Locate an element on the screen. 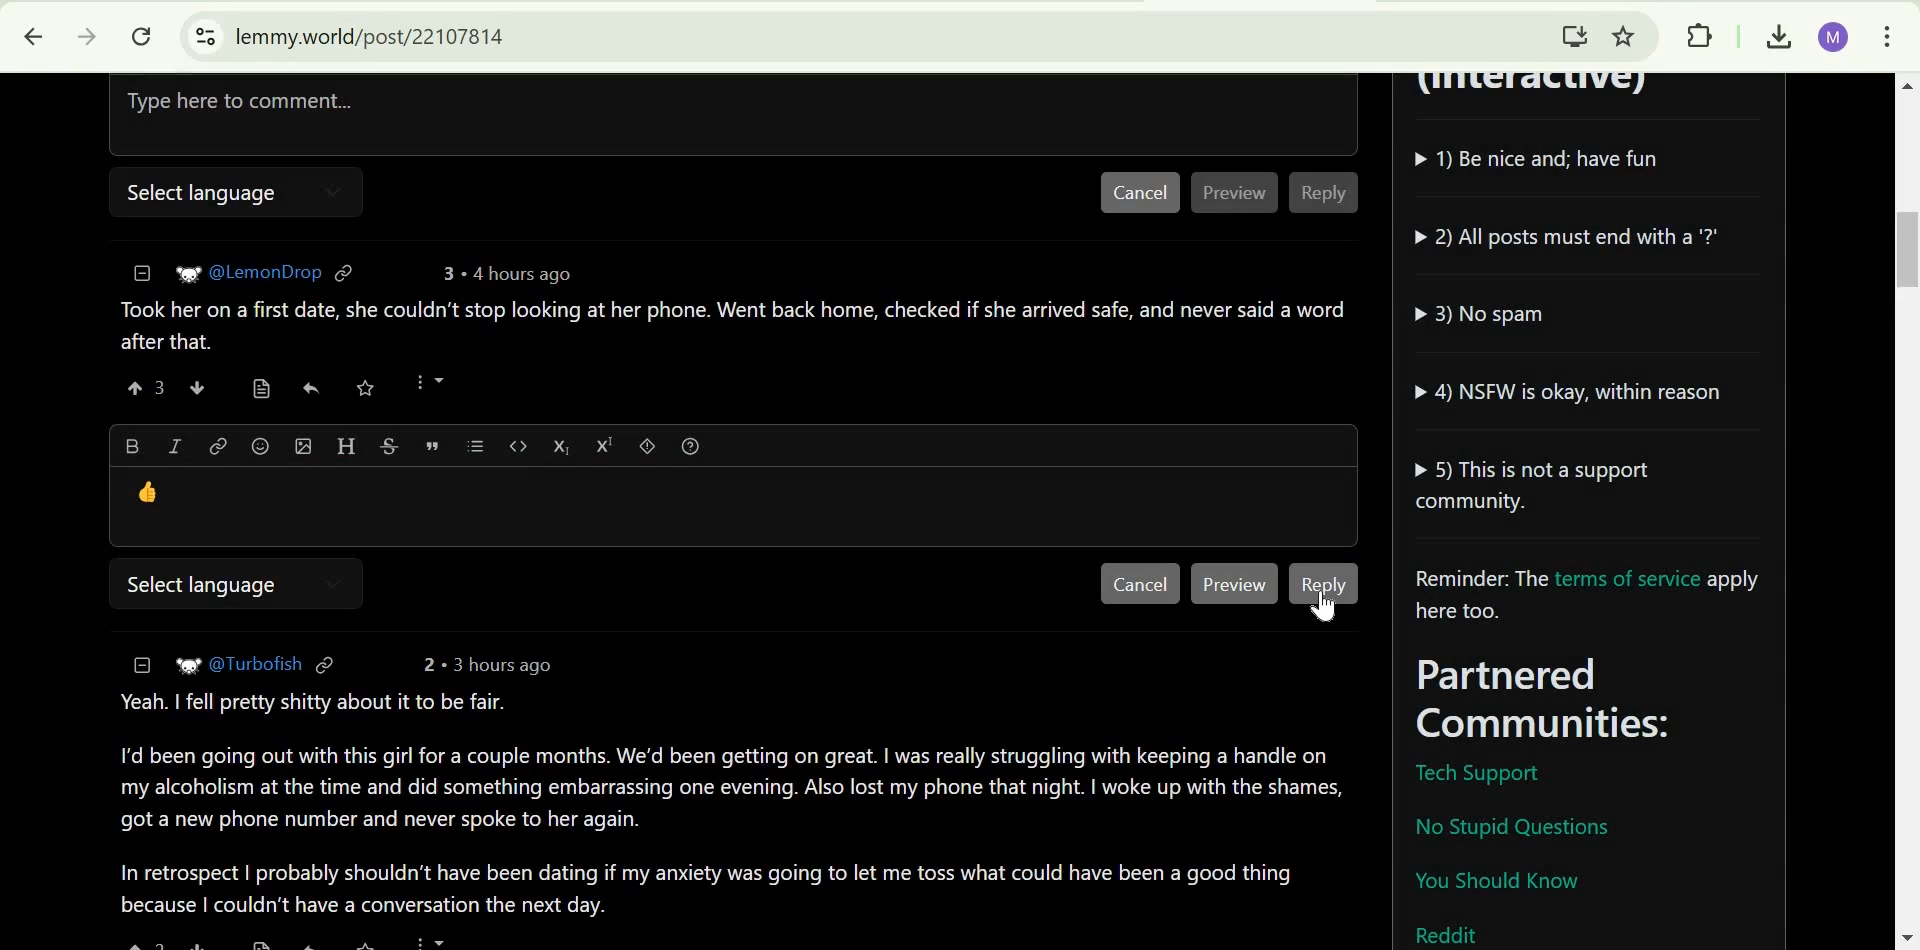 The height and width of the screenshot is (950, 1920). more options is located at coordinates (430, 382).